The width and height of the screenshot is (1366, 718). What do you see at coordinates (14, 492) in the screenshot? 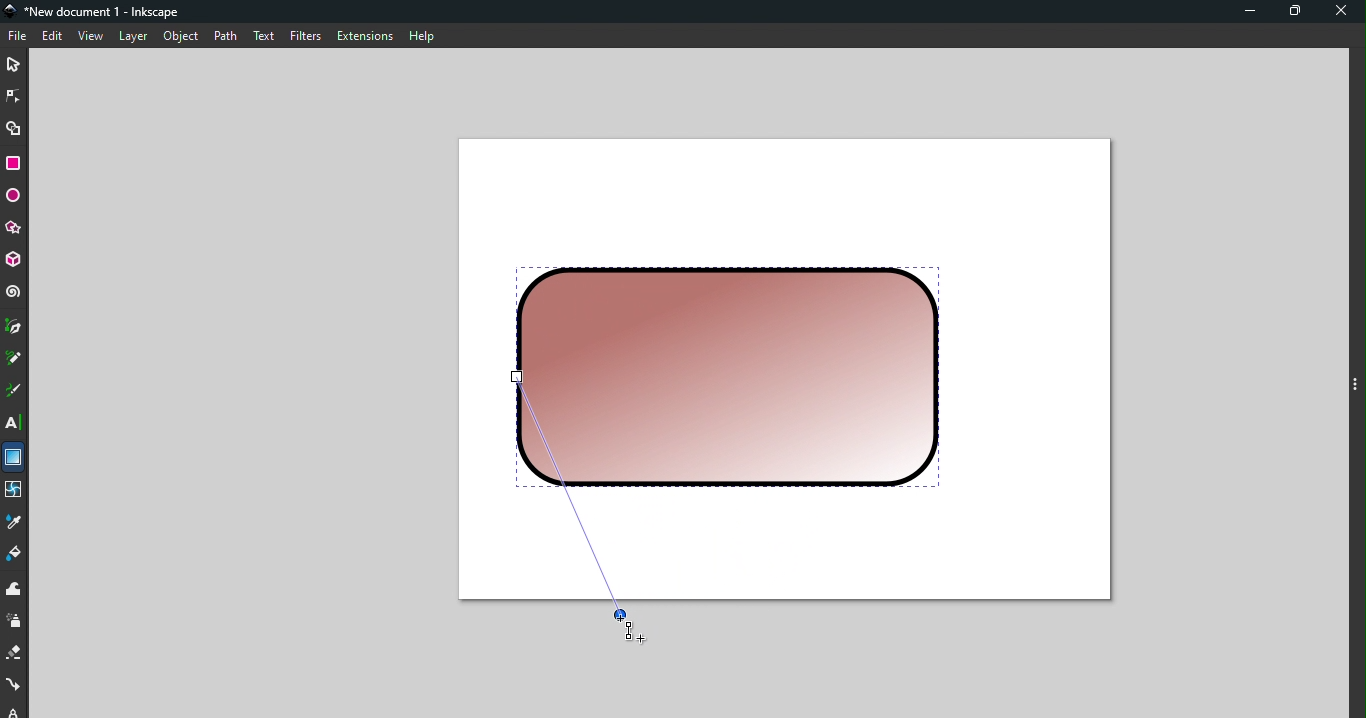
I see `Mesh tool` at bounding box center [14, 492].